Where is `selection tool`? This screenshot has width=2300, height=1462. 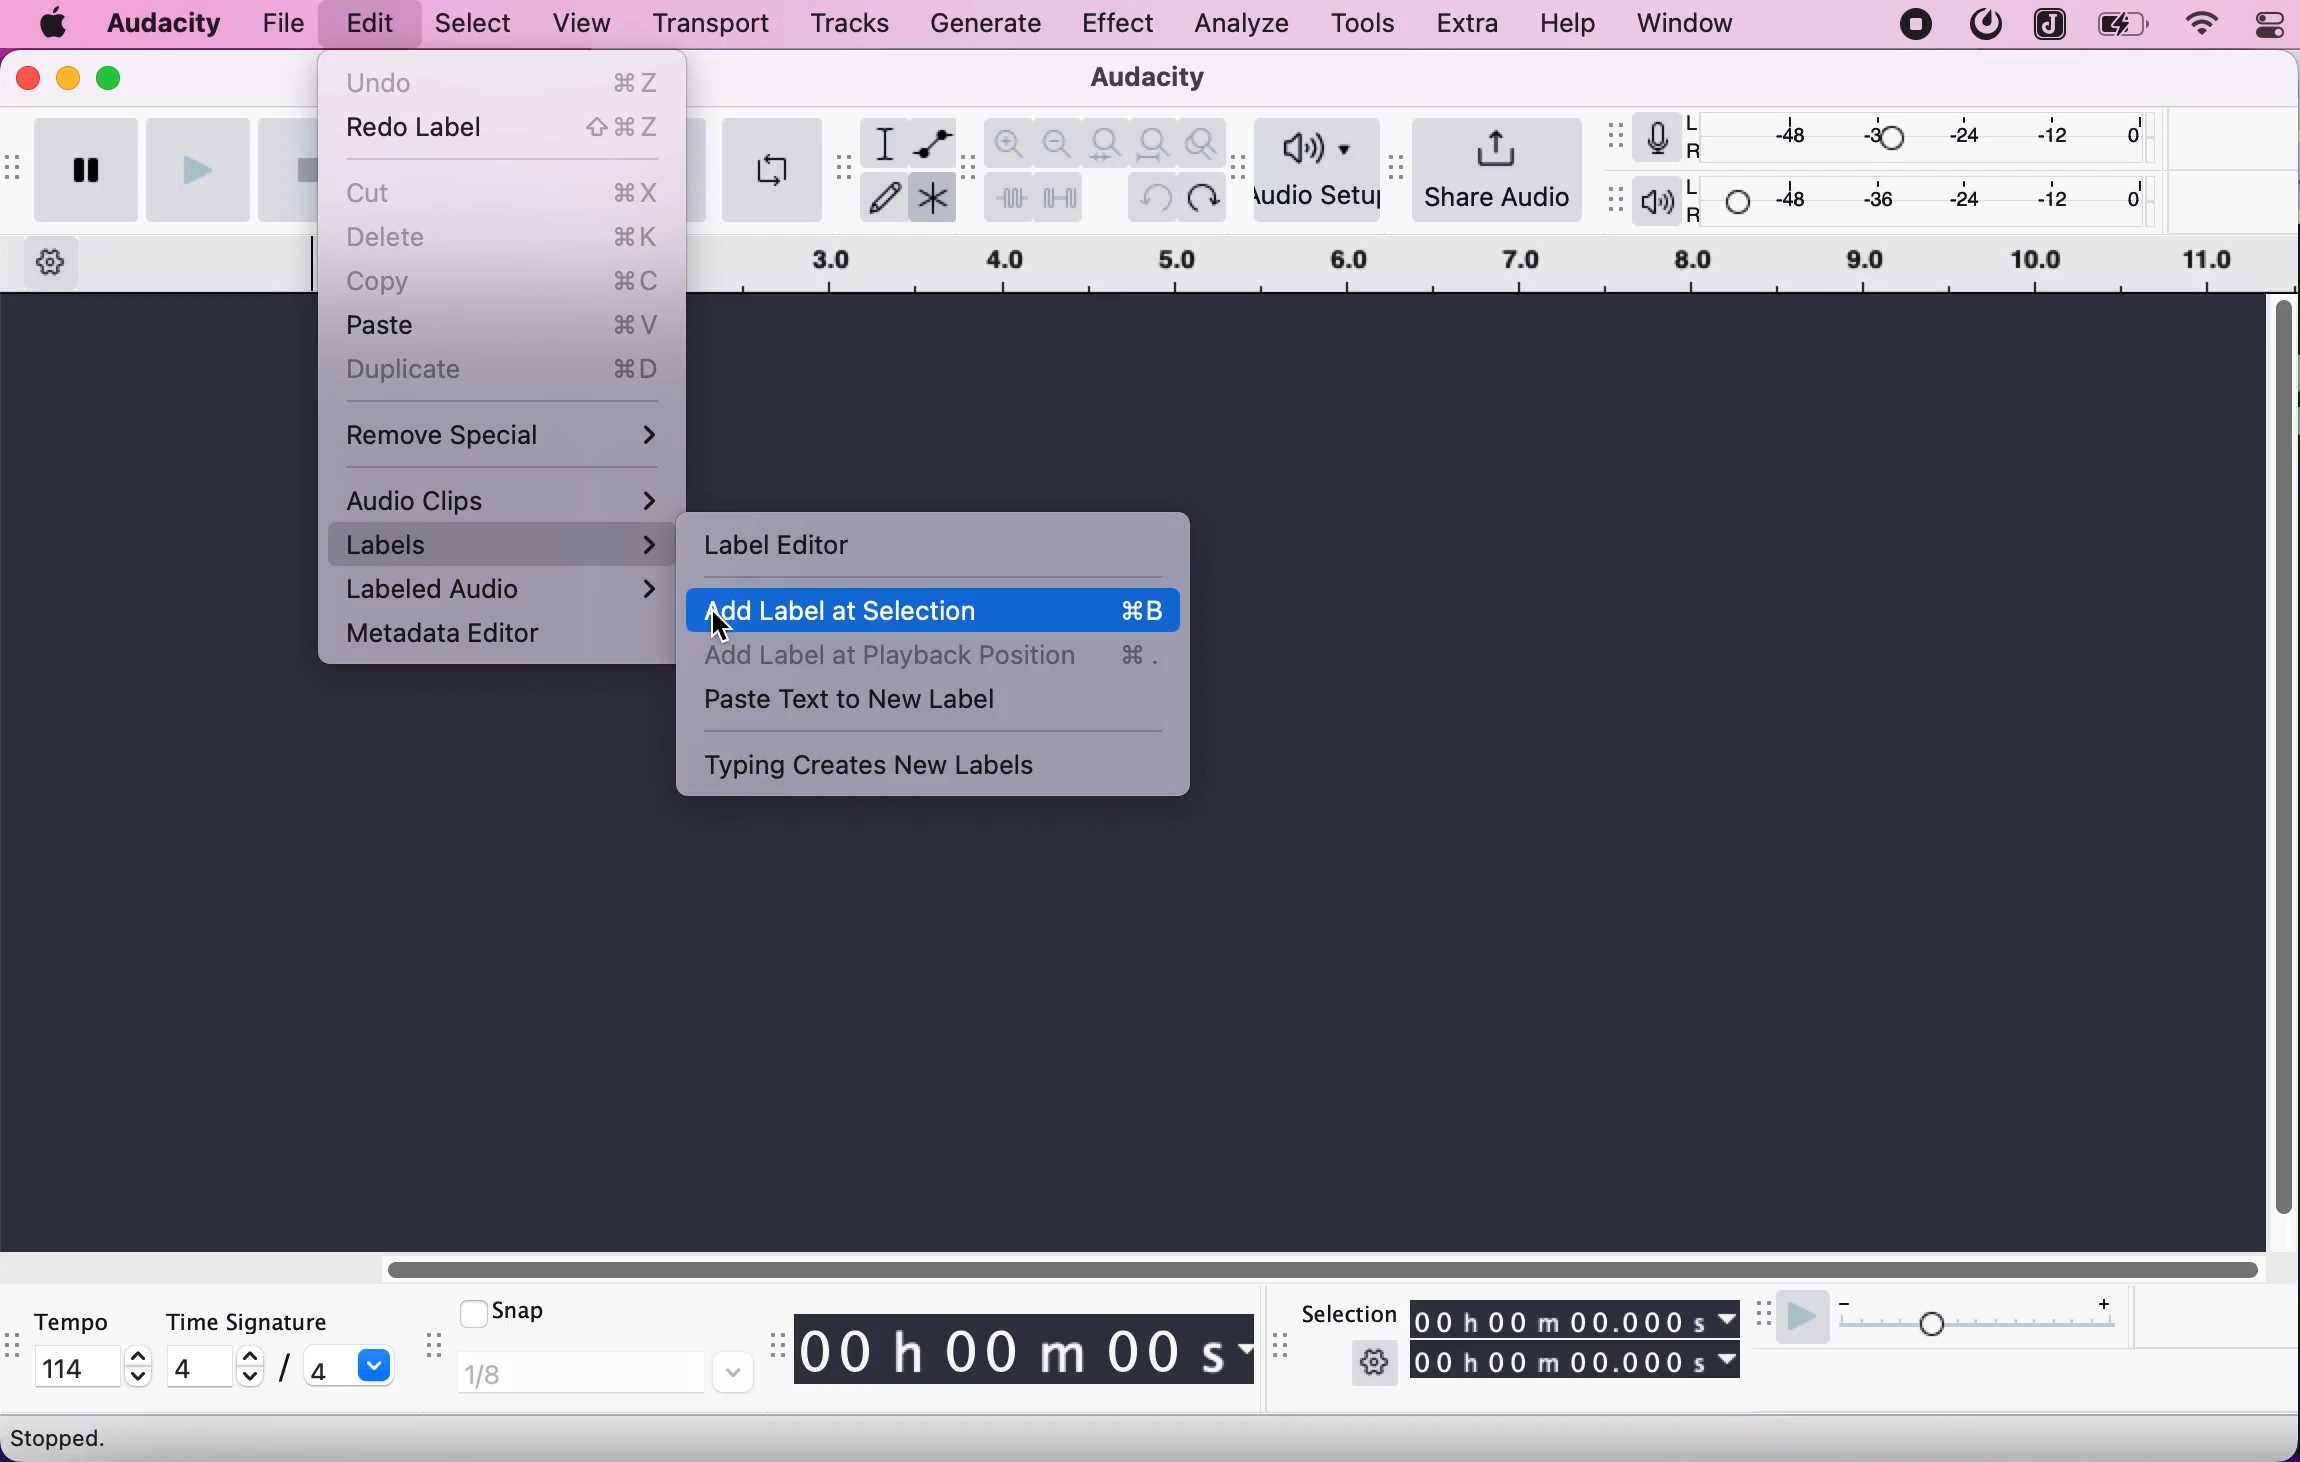
selection tool is located at coordinates (884, 142).